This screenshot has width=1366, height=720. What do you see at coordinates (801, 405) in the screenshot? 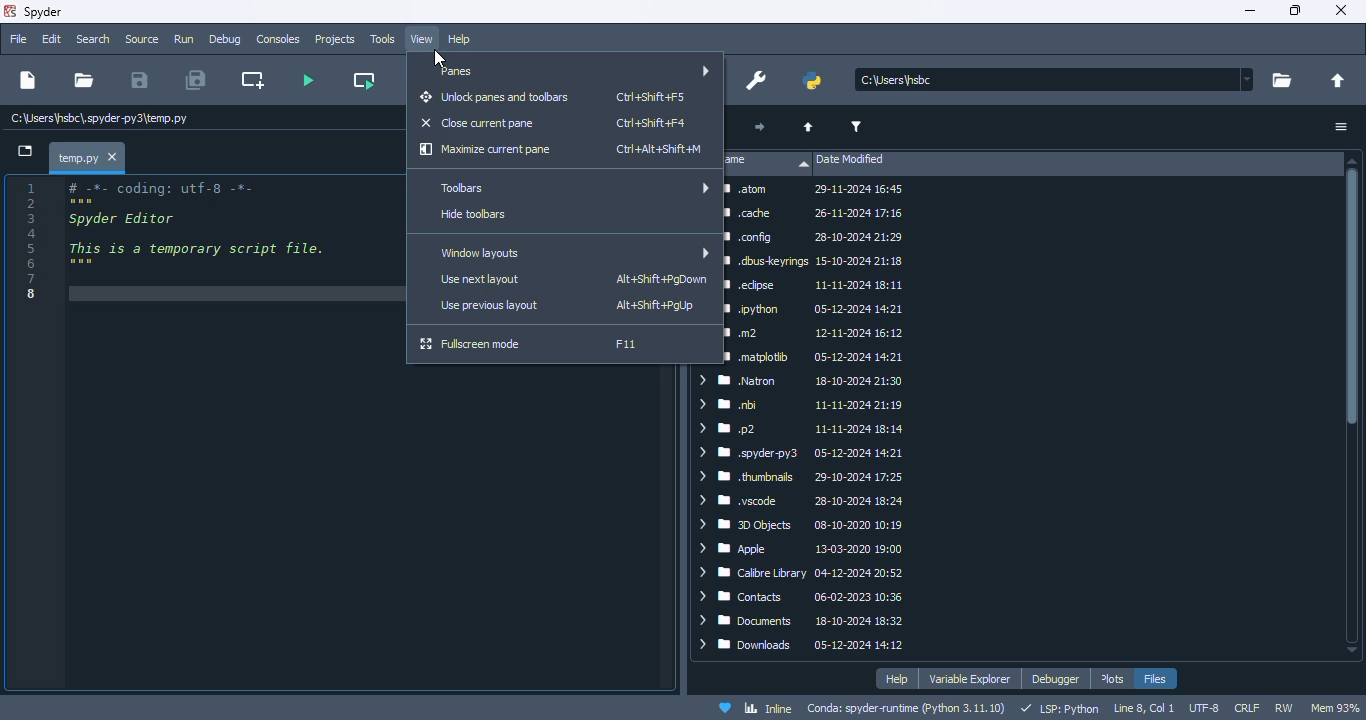
I see `.nbi` at bounding box center [801, 405].